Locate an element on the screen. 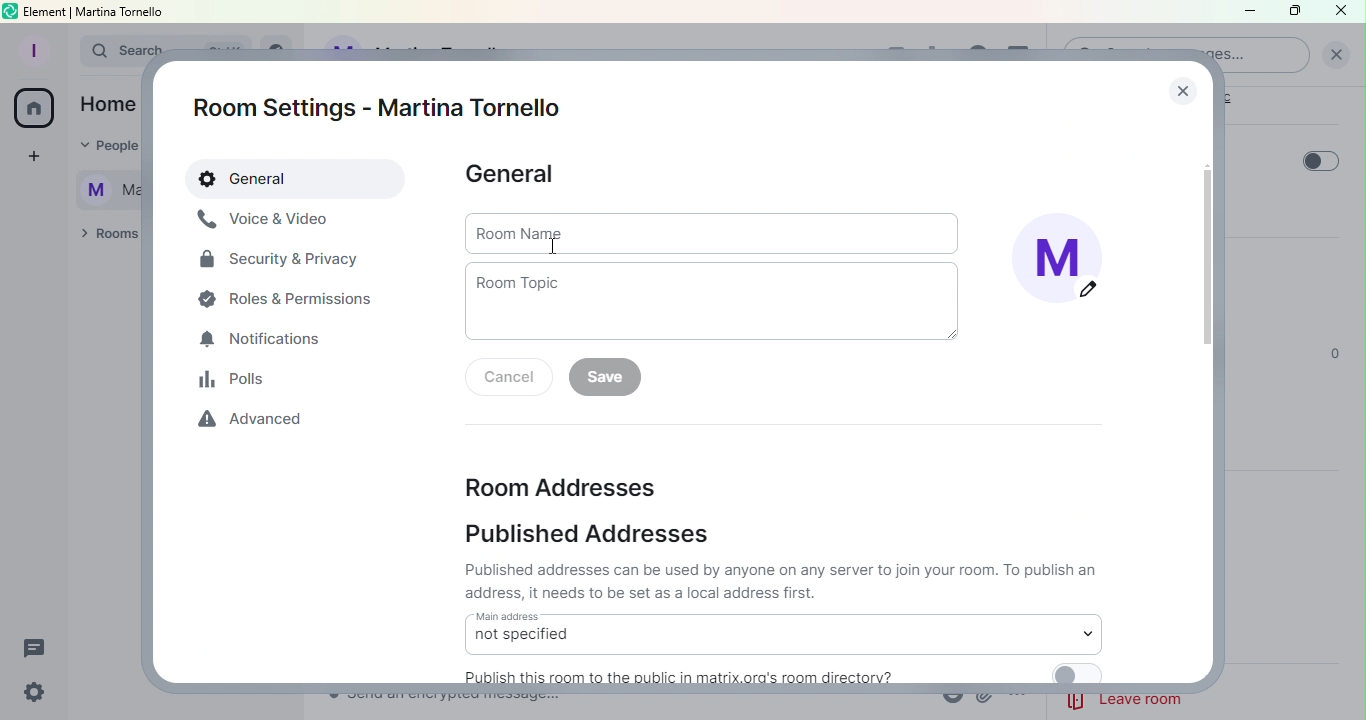 Image resolution: width=1366 pixels, height=720 pixels. Polls is located at coordinates (239, 379).